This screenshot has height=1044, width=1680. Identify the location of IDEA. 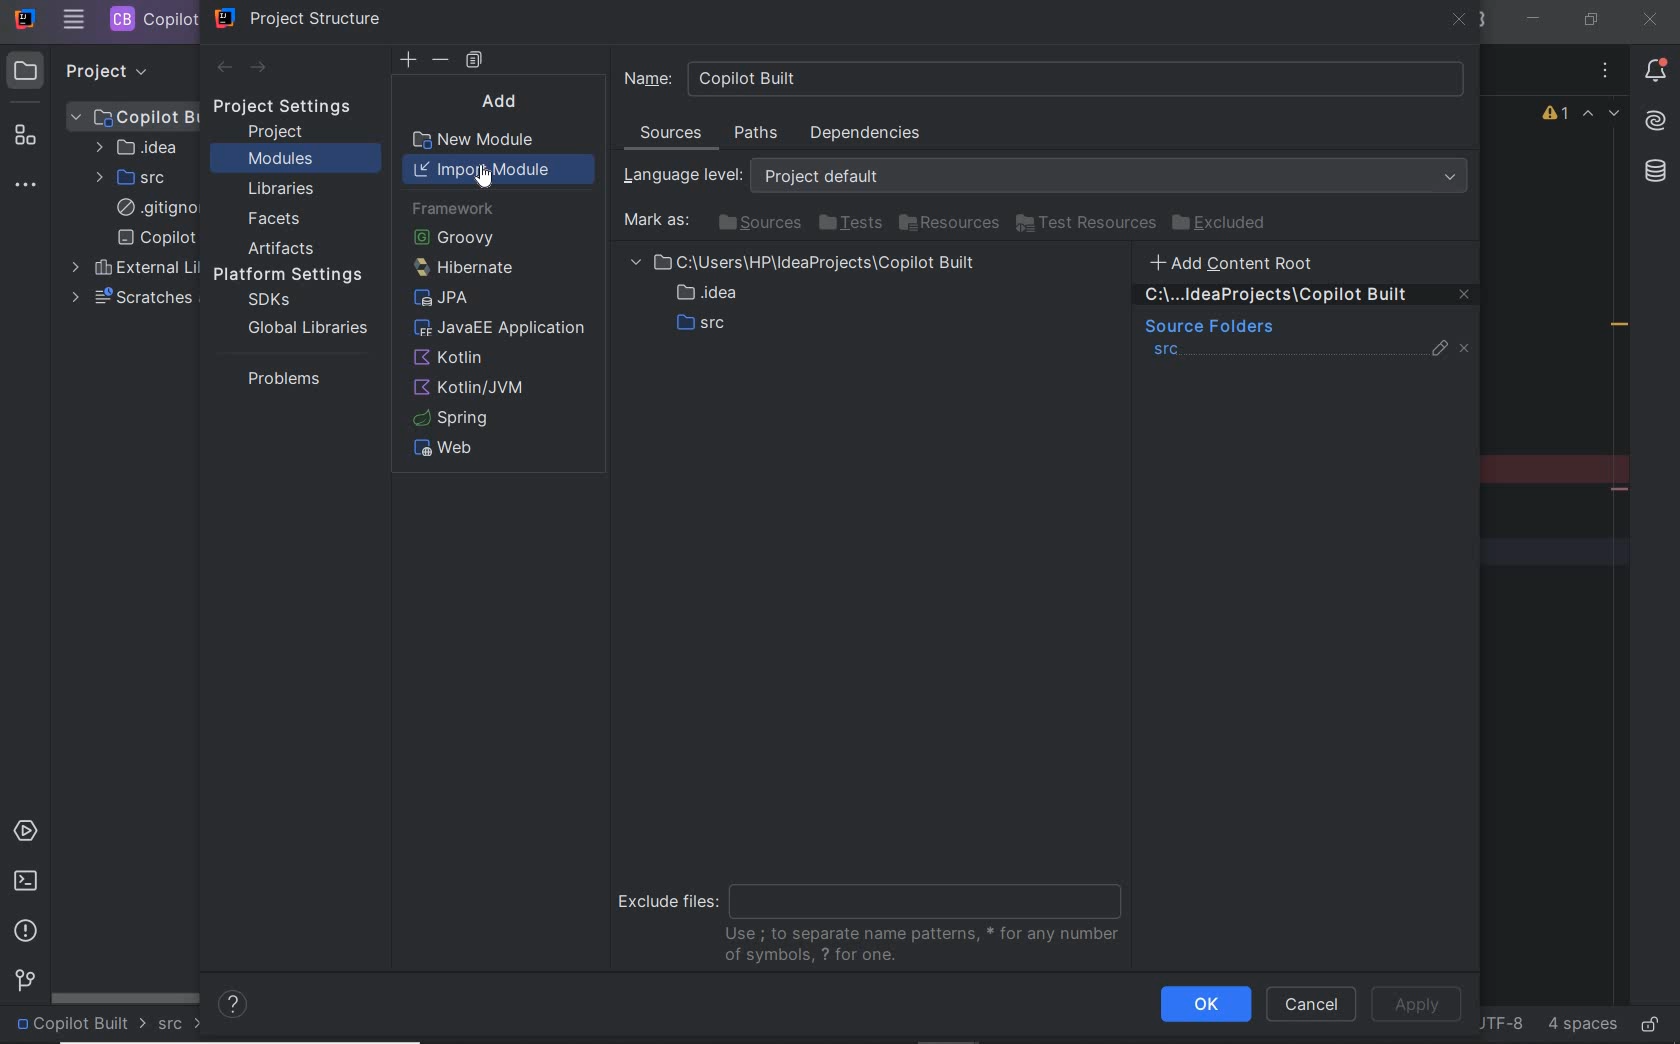
(135, 147).